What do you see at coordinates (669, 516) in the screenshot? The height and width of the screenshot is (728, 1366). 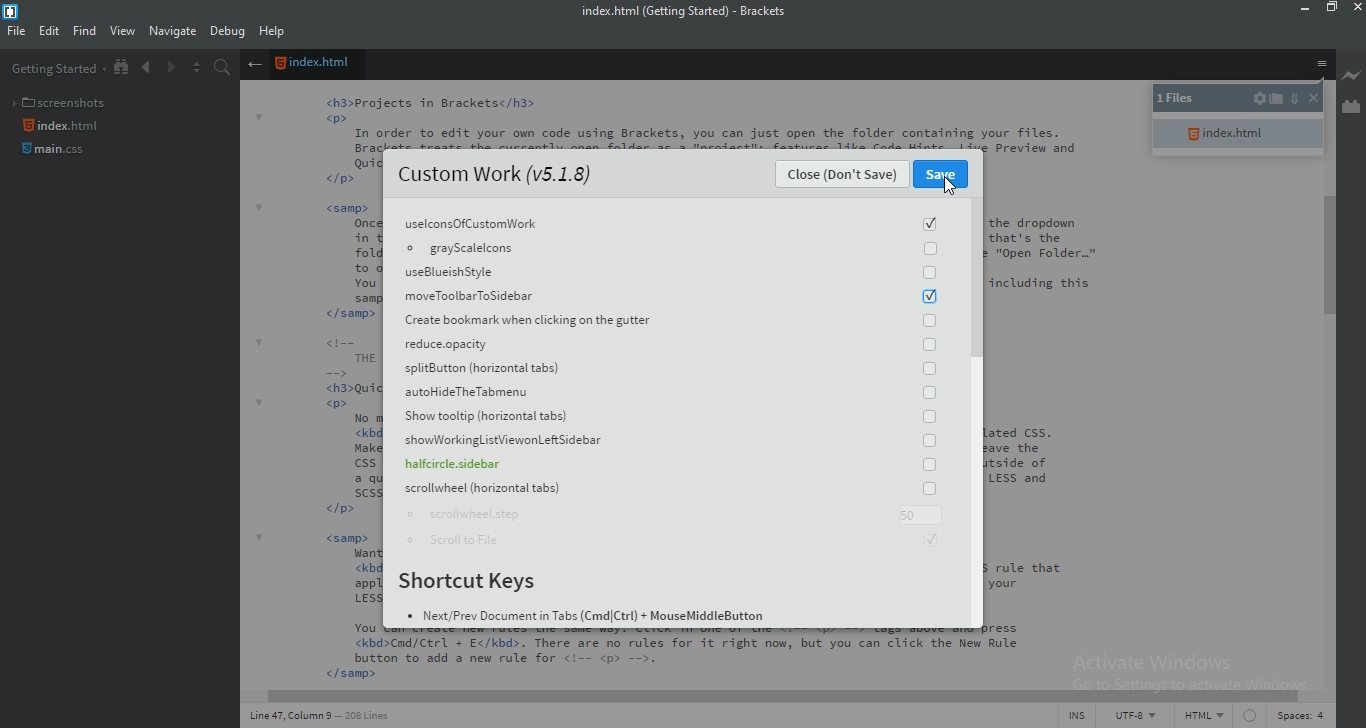 I see `scrollwheel.step` at bounding box center [669, 516].